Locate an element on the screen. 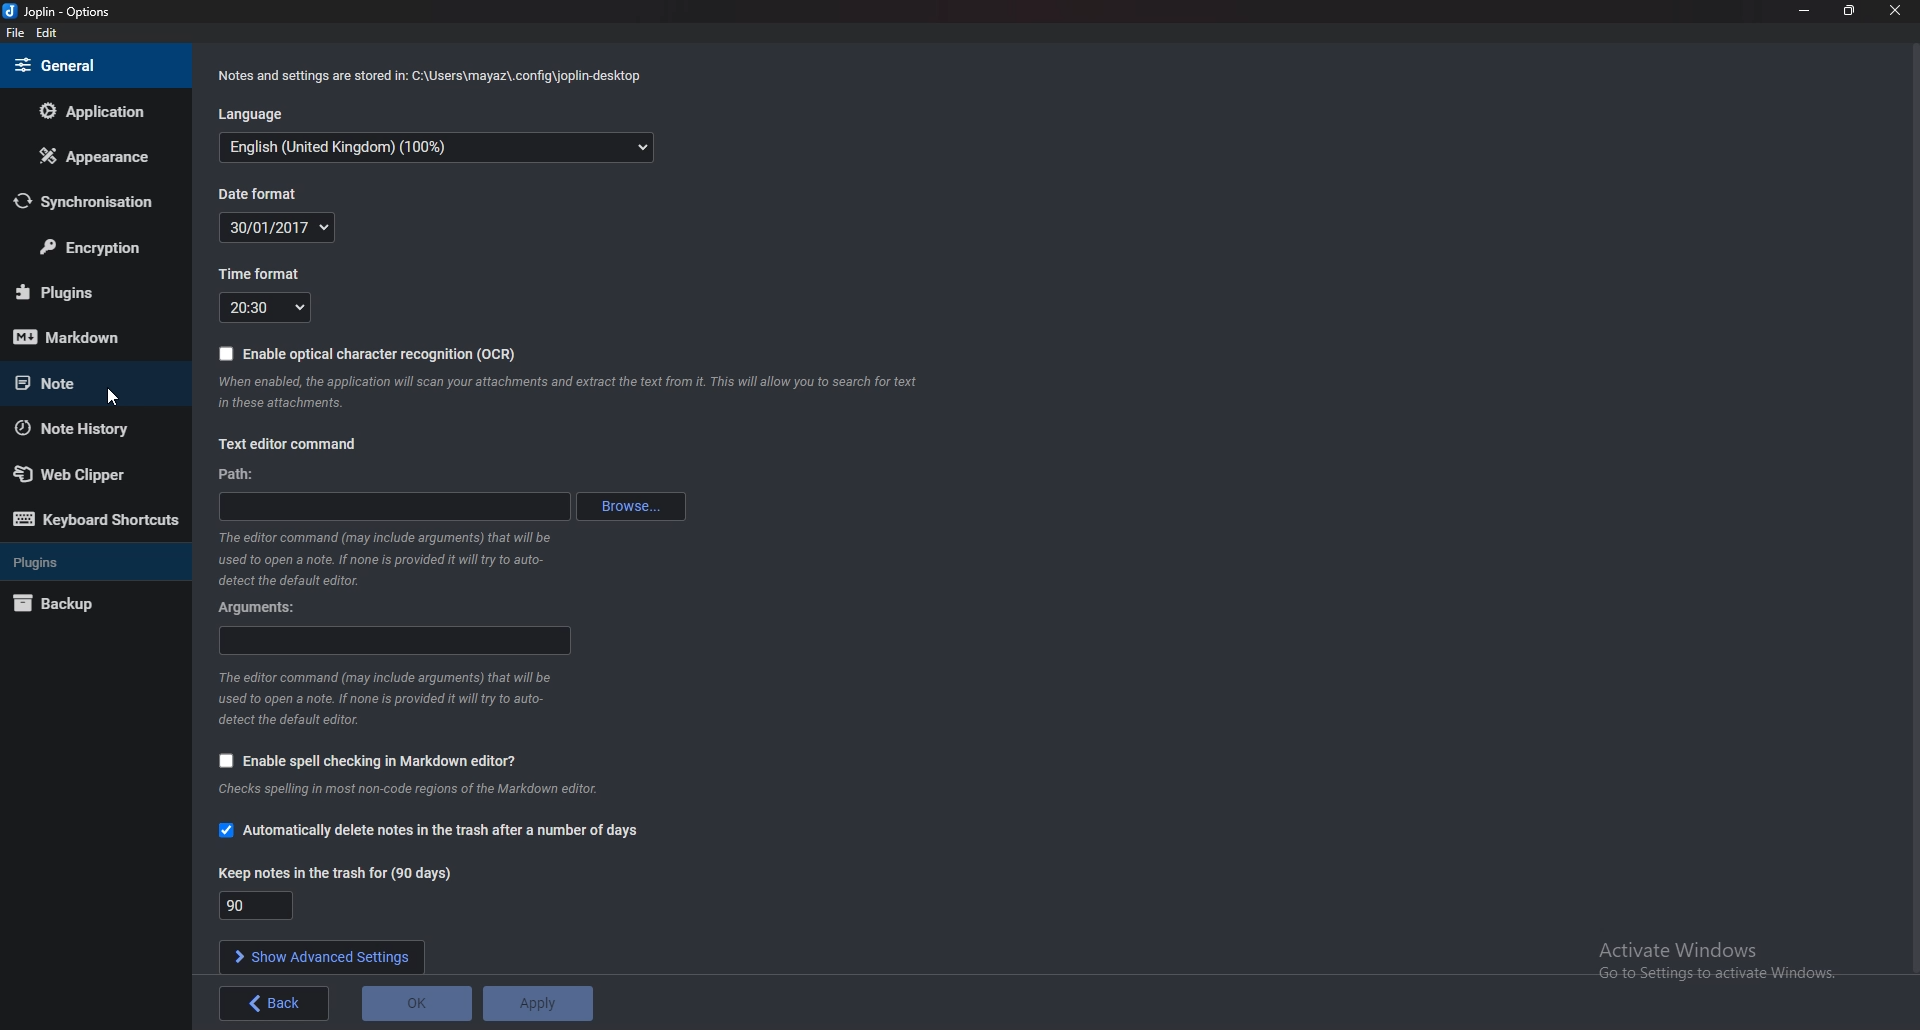  Minimize is located at coordinates (1803, 10).